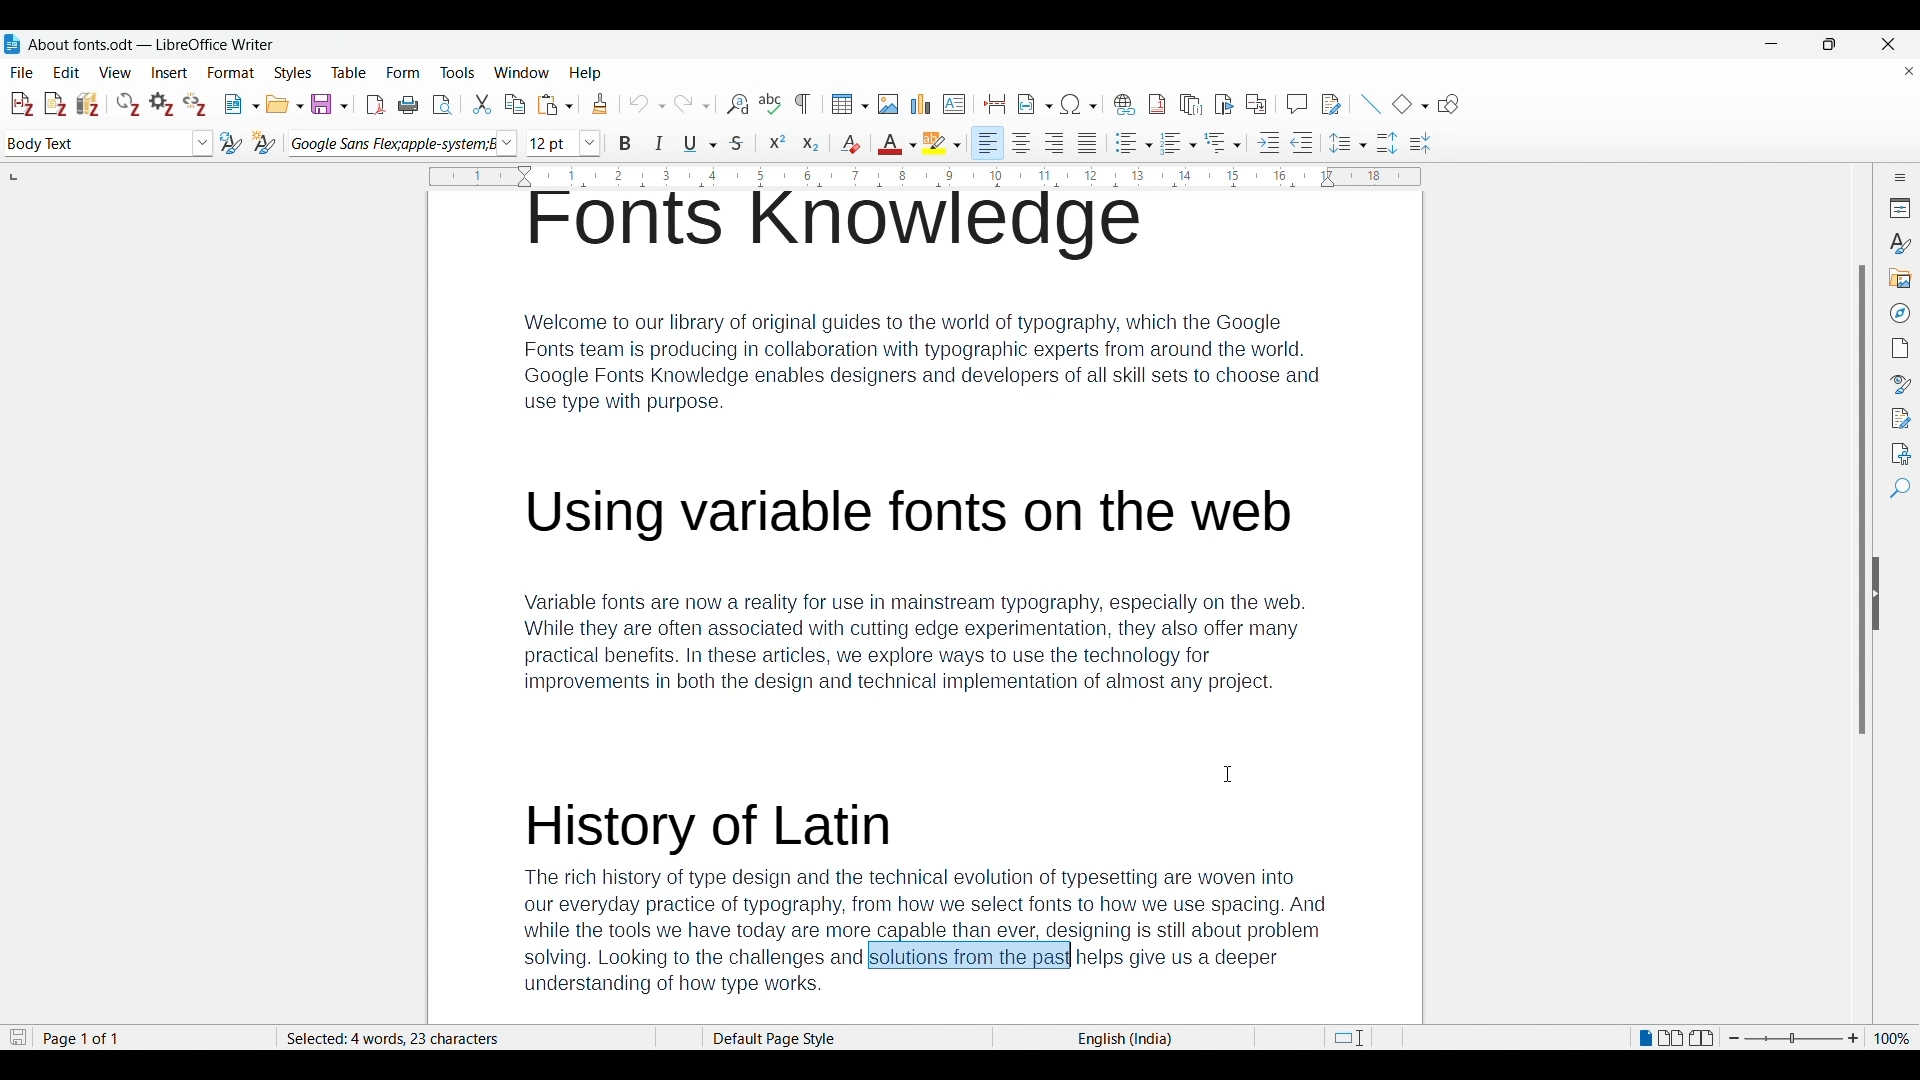 The height and width of the screenshot is (1080, 1920). I want to click on Special character options and current selection, so click(1079, 104).